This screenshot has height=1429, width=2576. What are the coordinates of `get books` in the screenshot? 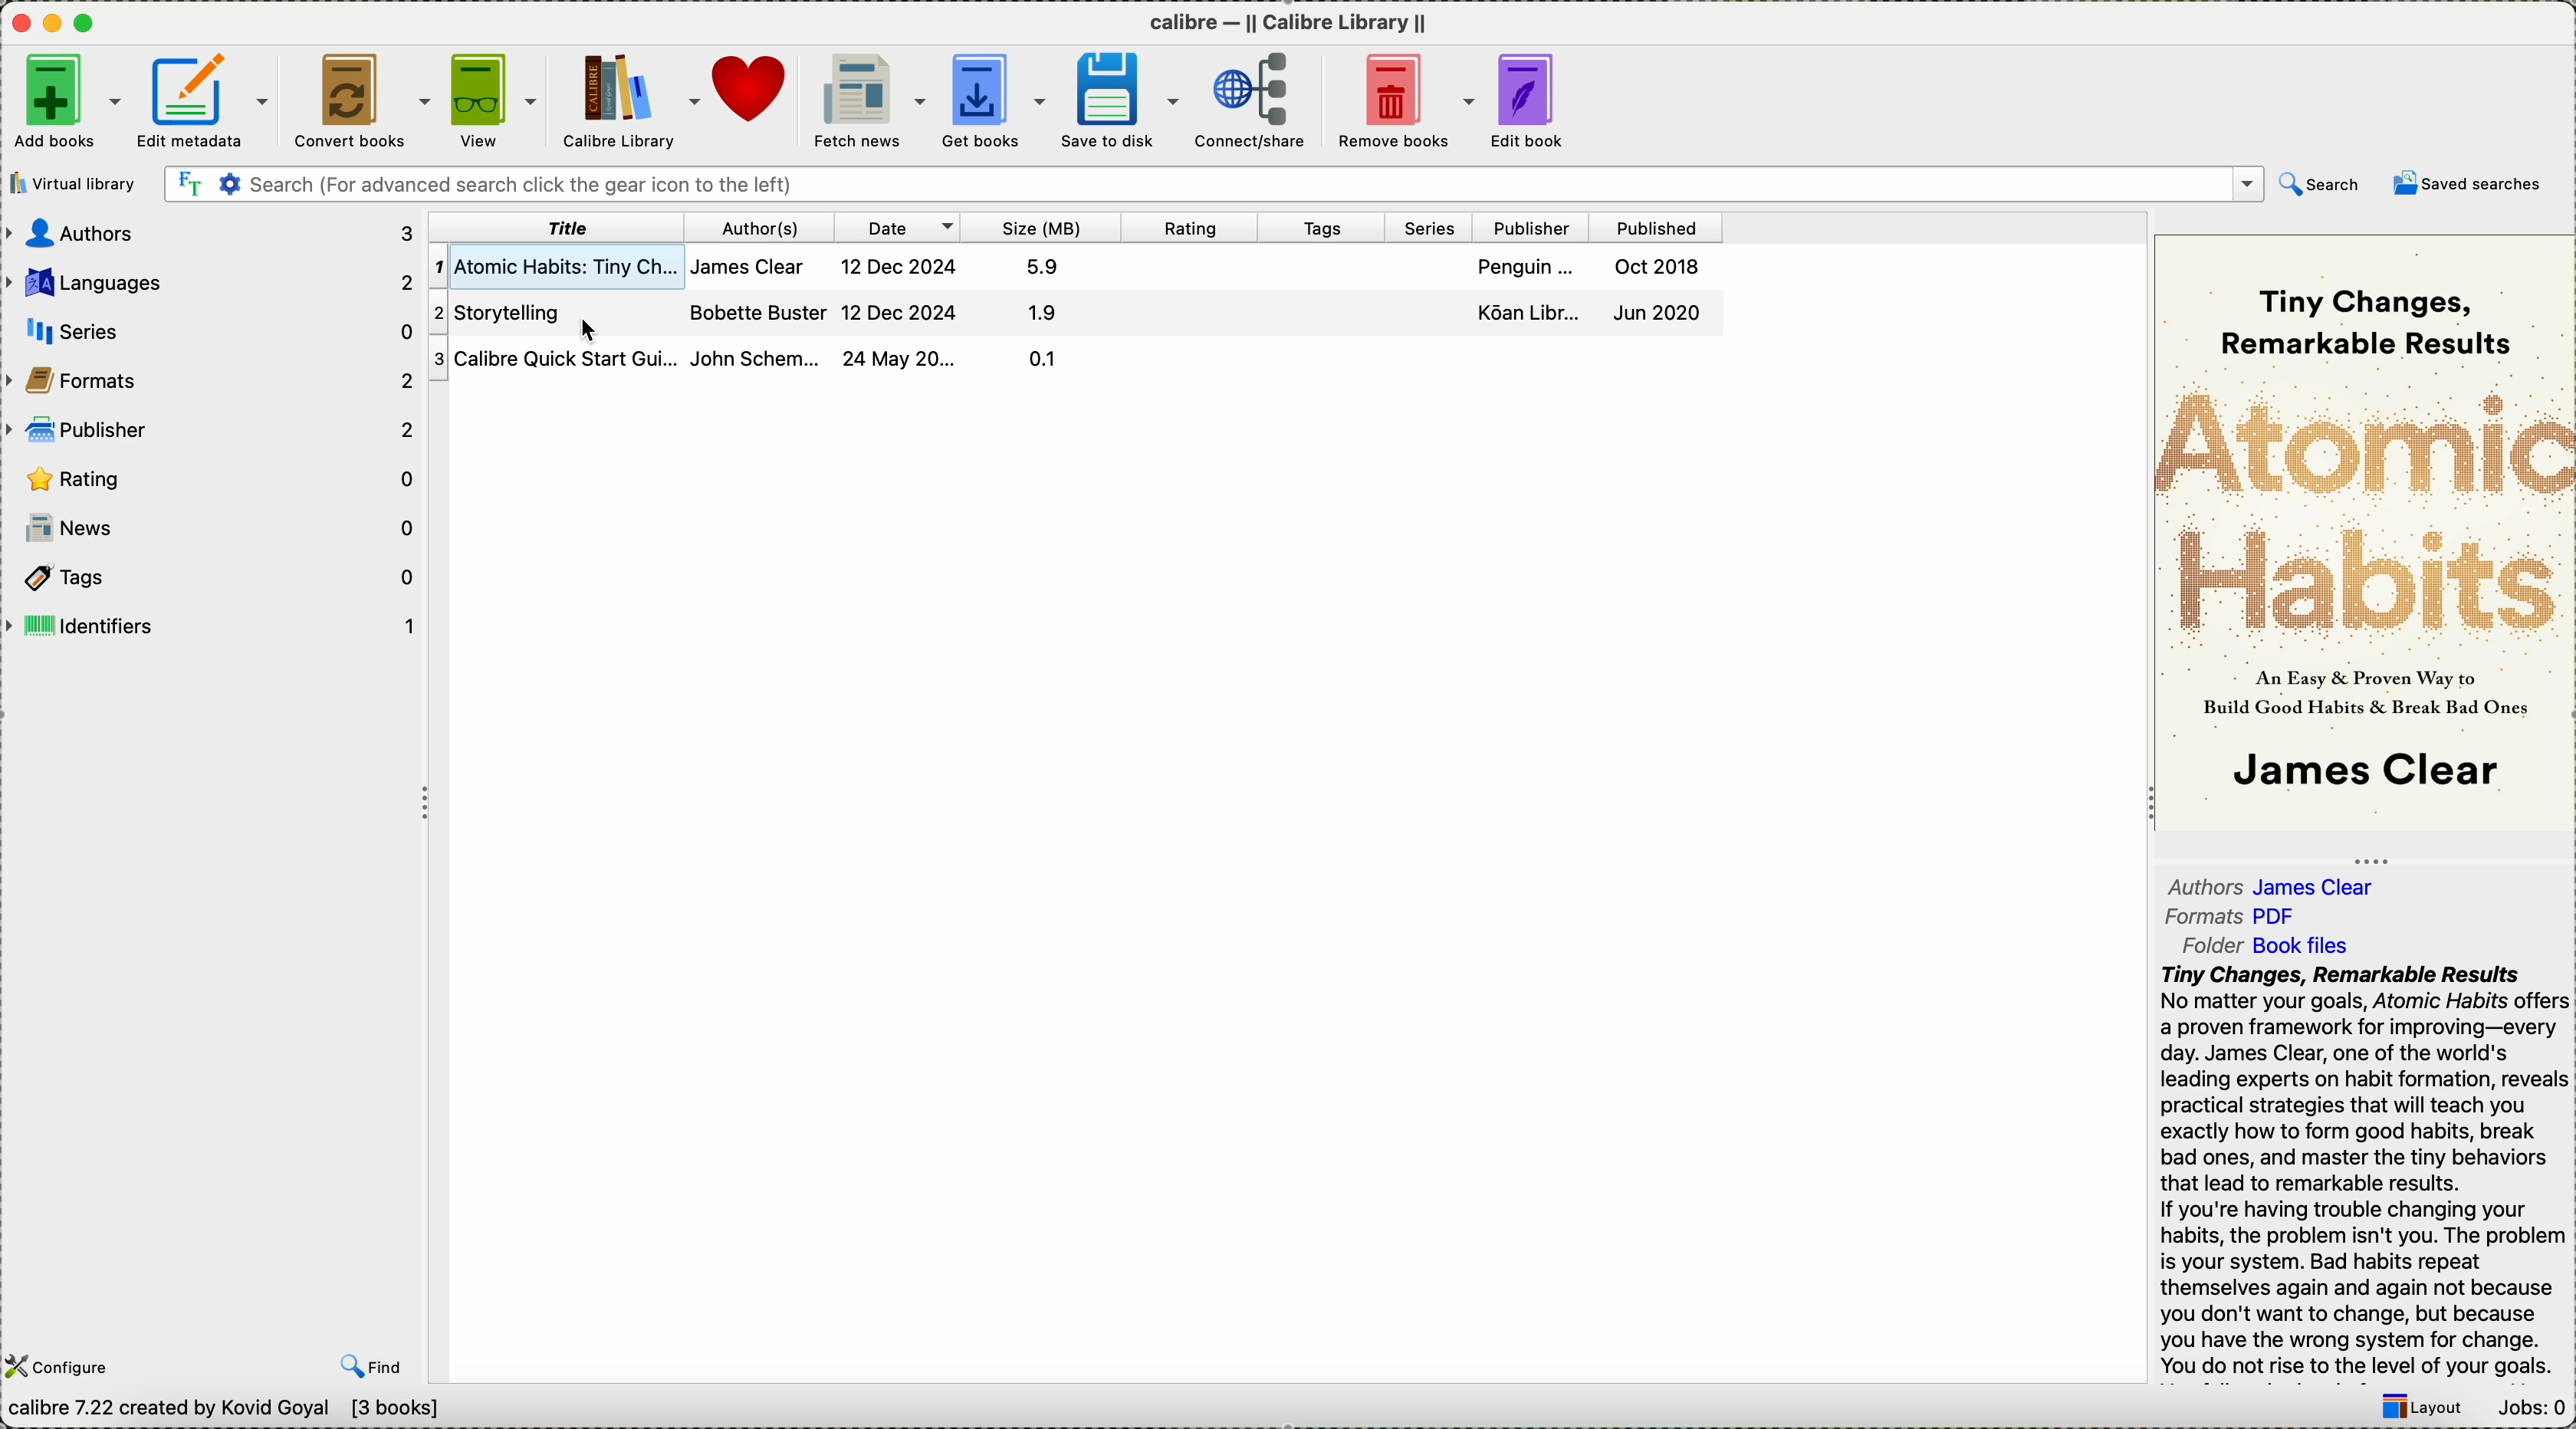 It's located at (996, 99).